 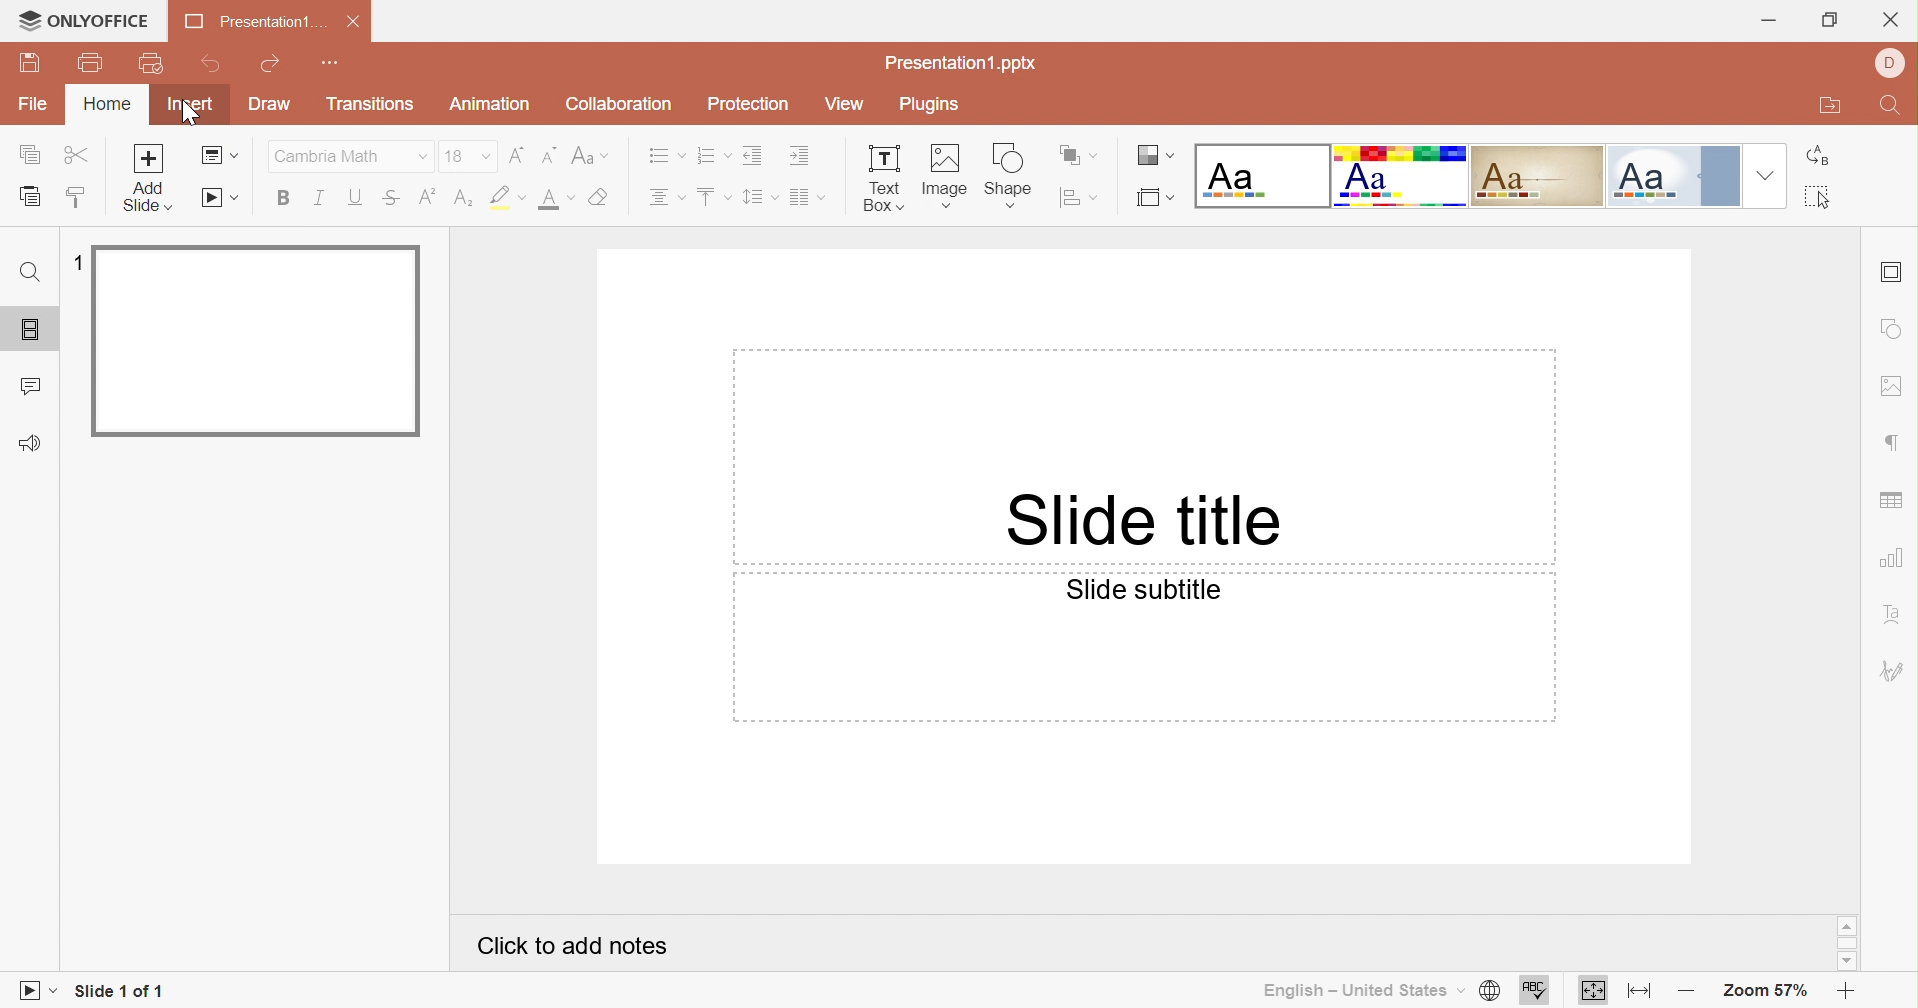 What do you see at coordinates (26, 156) in the screenshot?
I see `Copy` at bounding box center [26, 156].